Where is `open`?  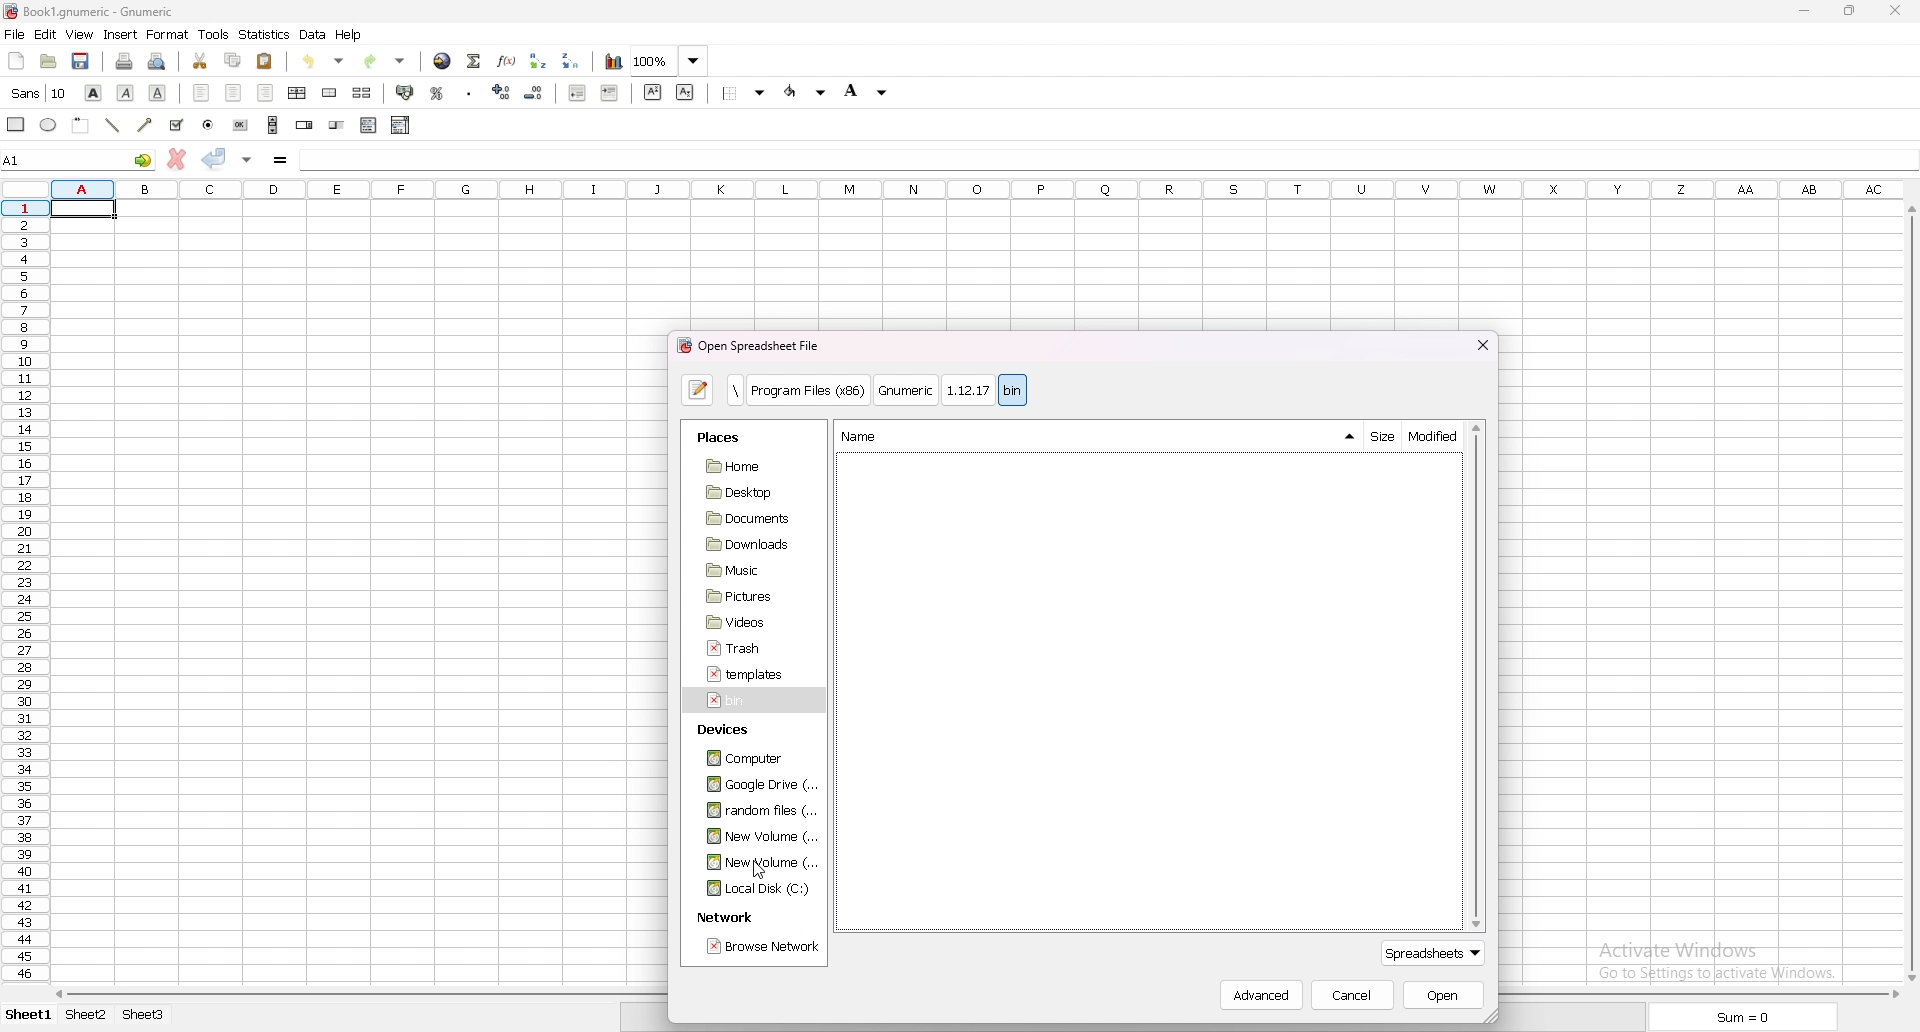
open is located at coordinates (49, 61).